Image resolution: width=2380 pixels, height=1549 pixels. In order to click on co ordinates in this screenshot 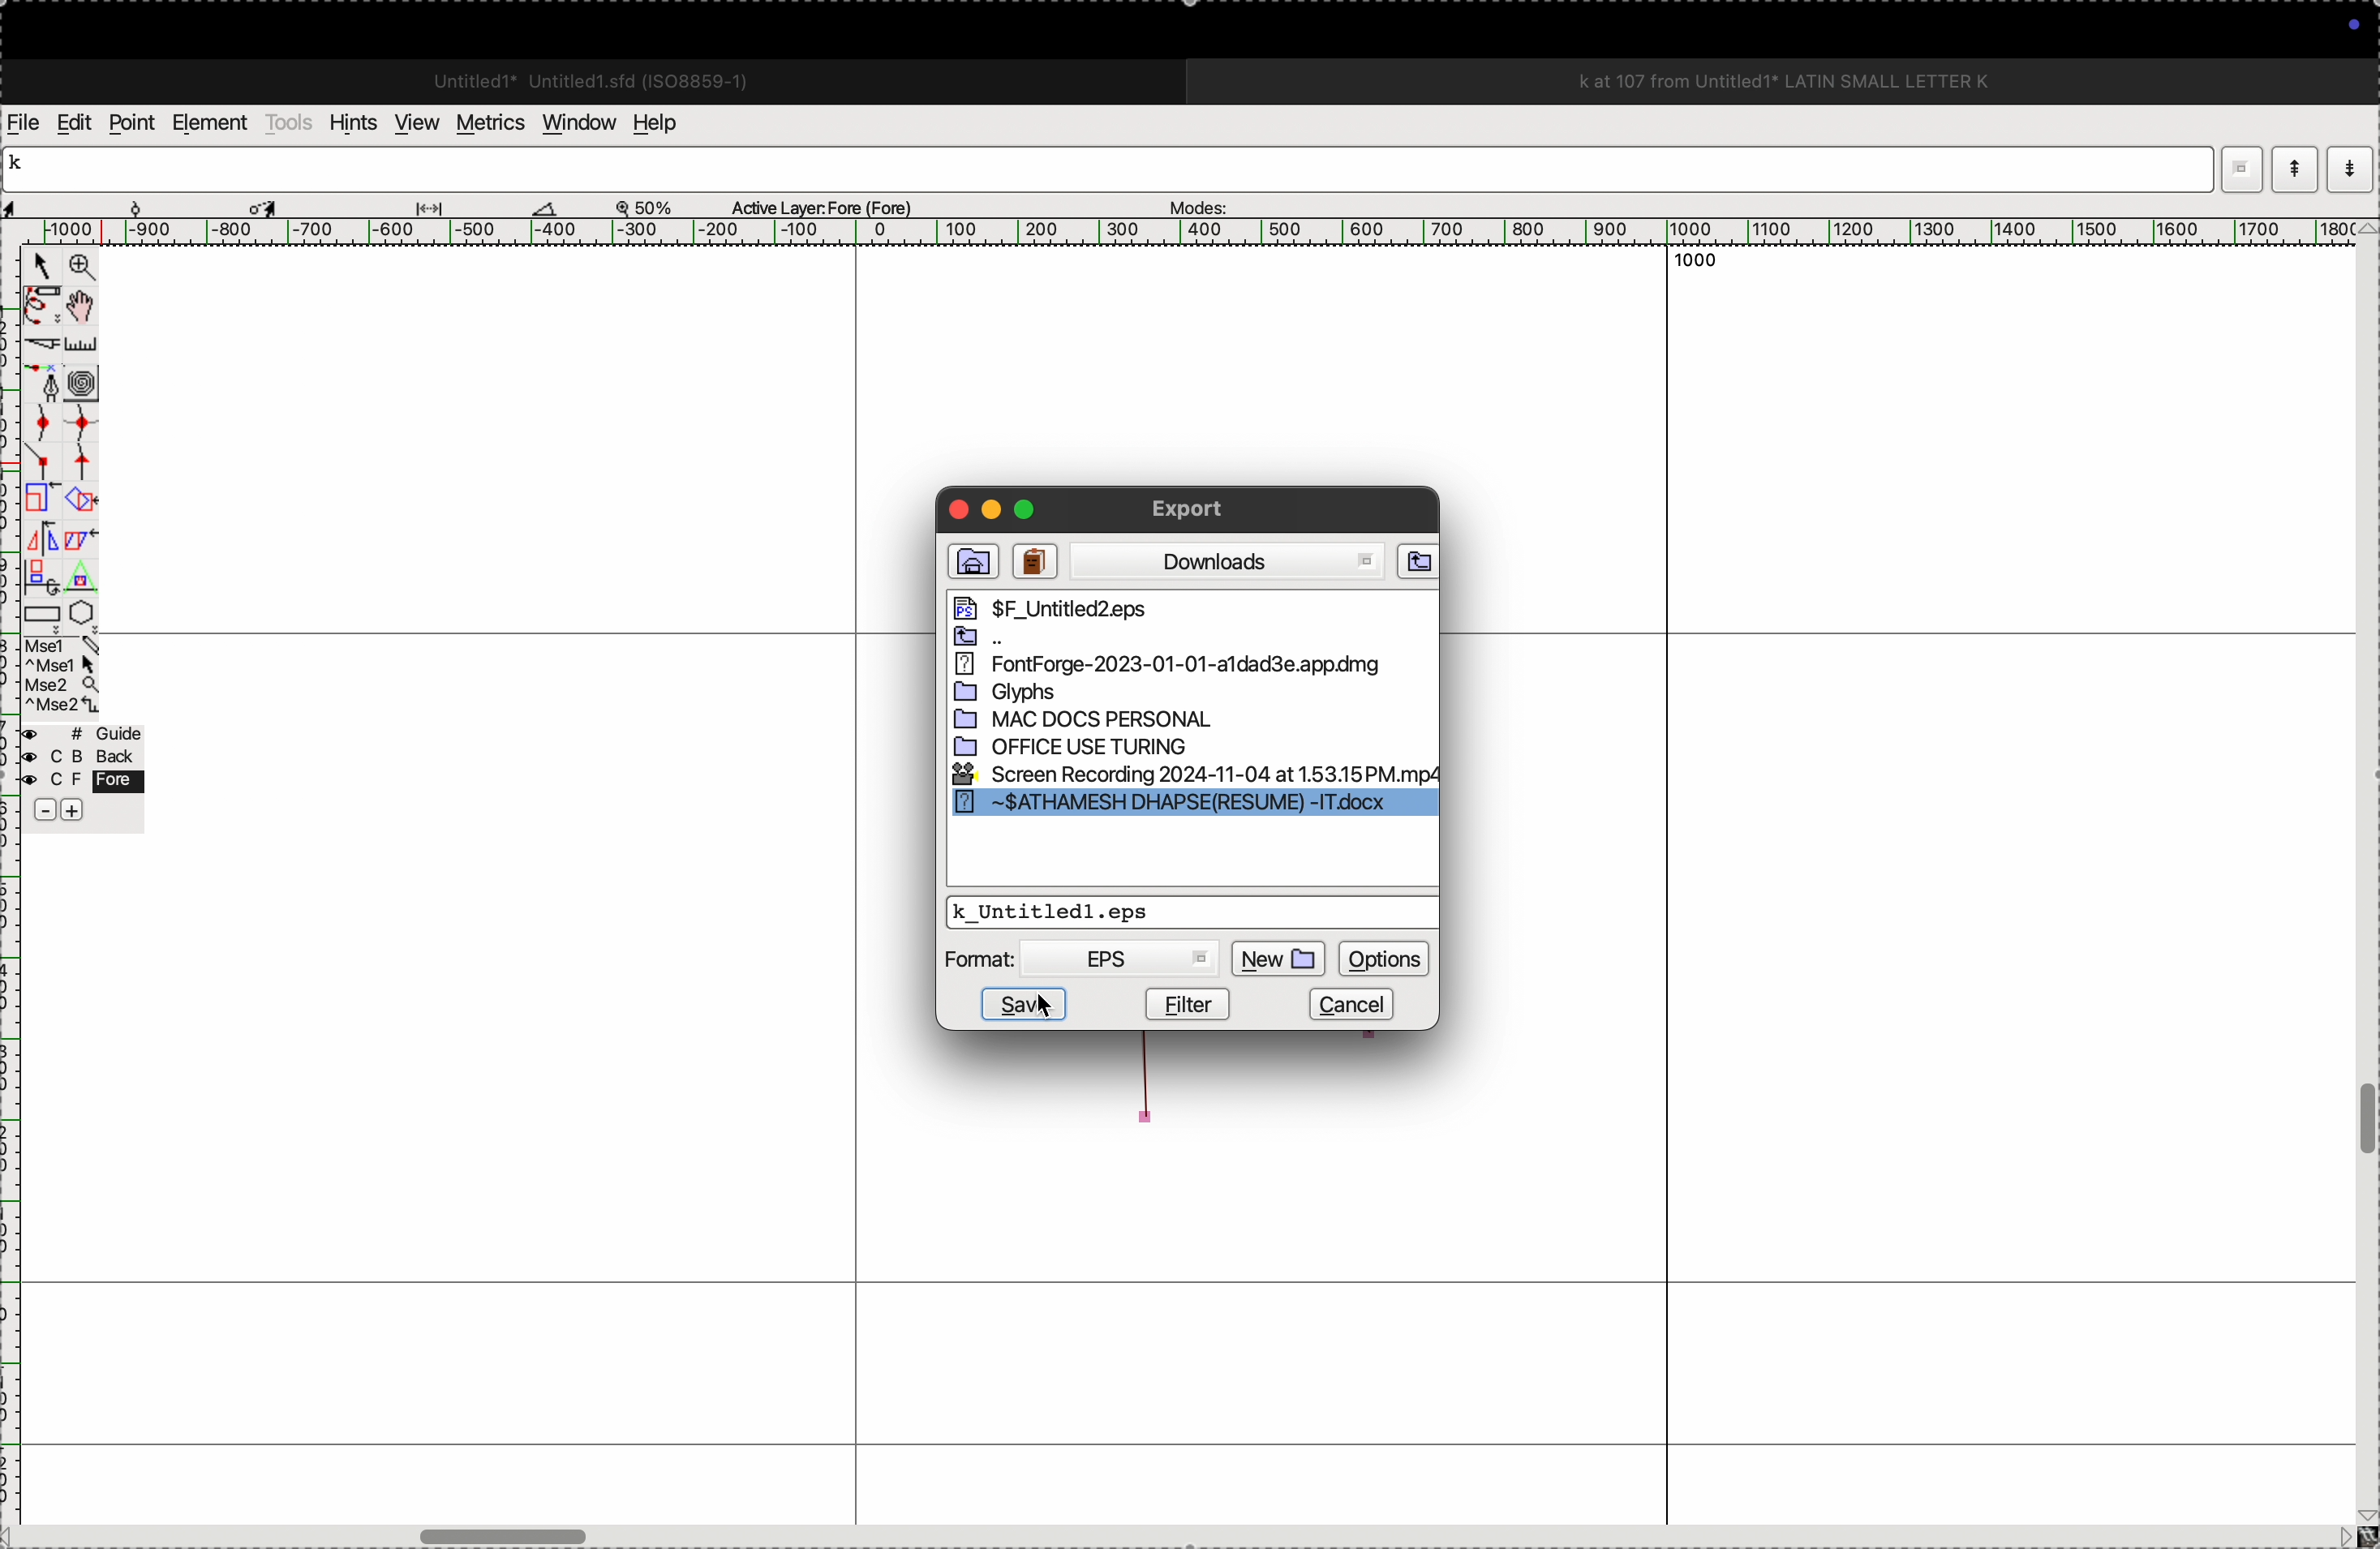, I will do `click(70, 202)`.